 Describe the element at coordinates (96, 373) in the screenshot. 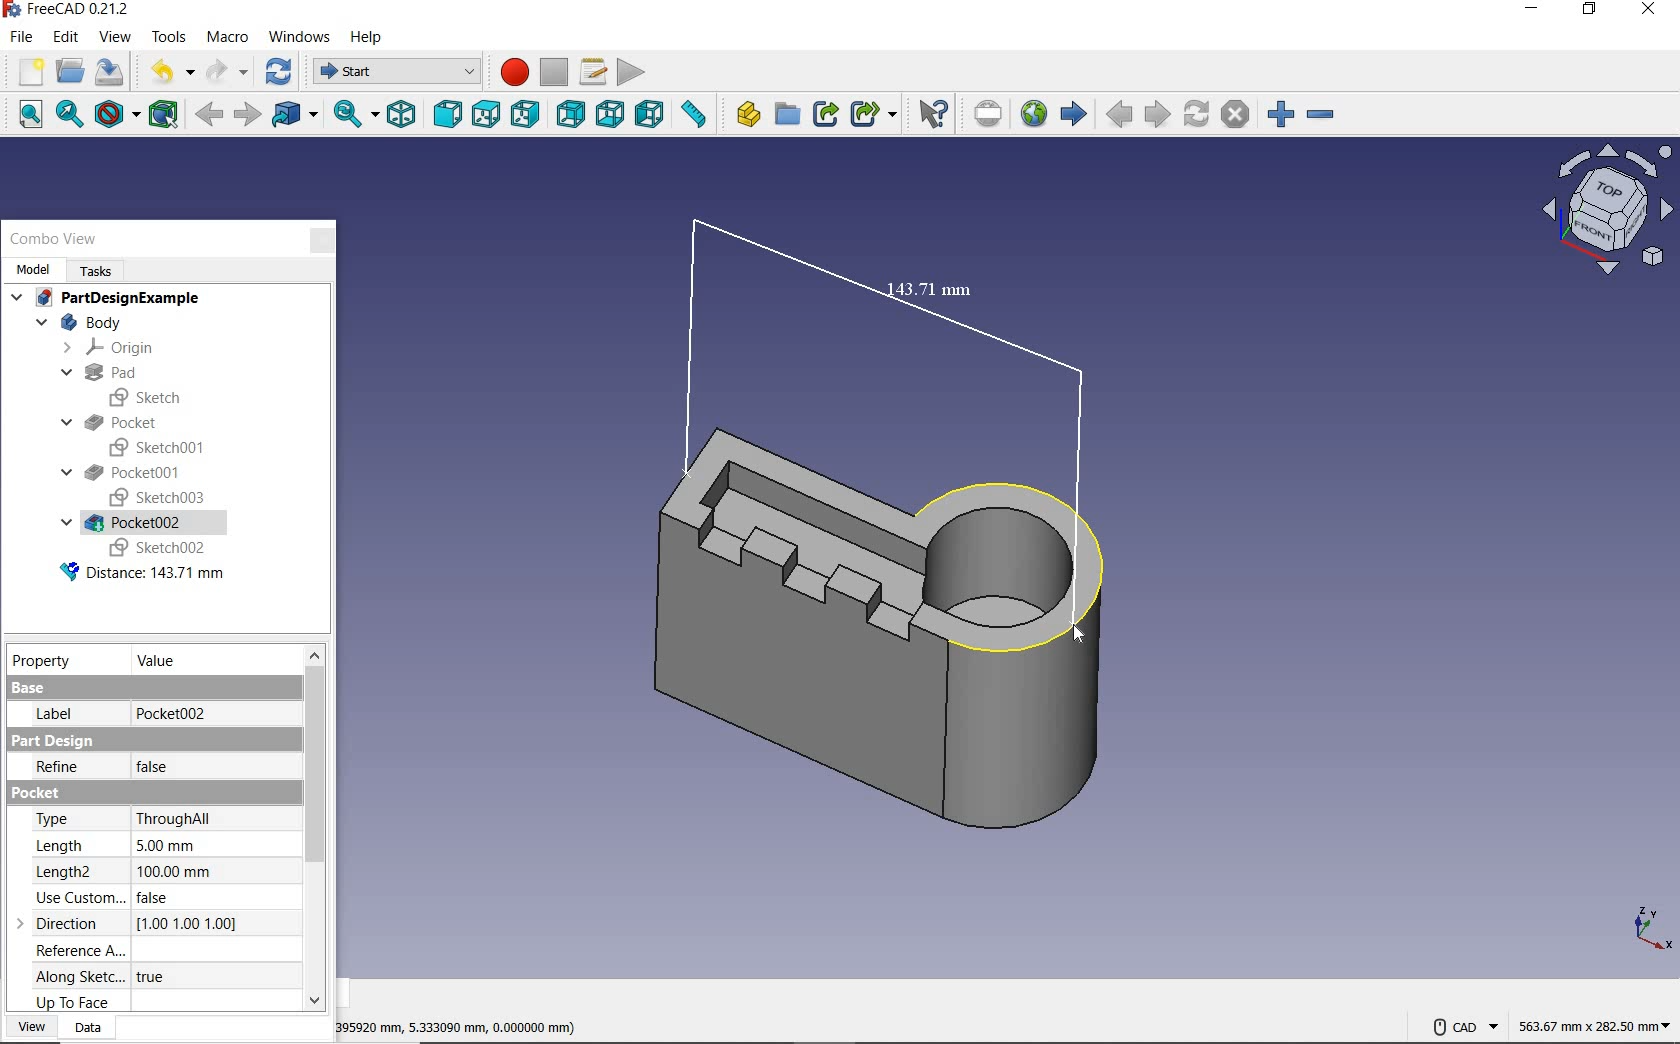

I see `PAD` at that location.